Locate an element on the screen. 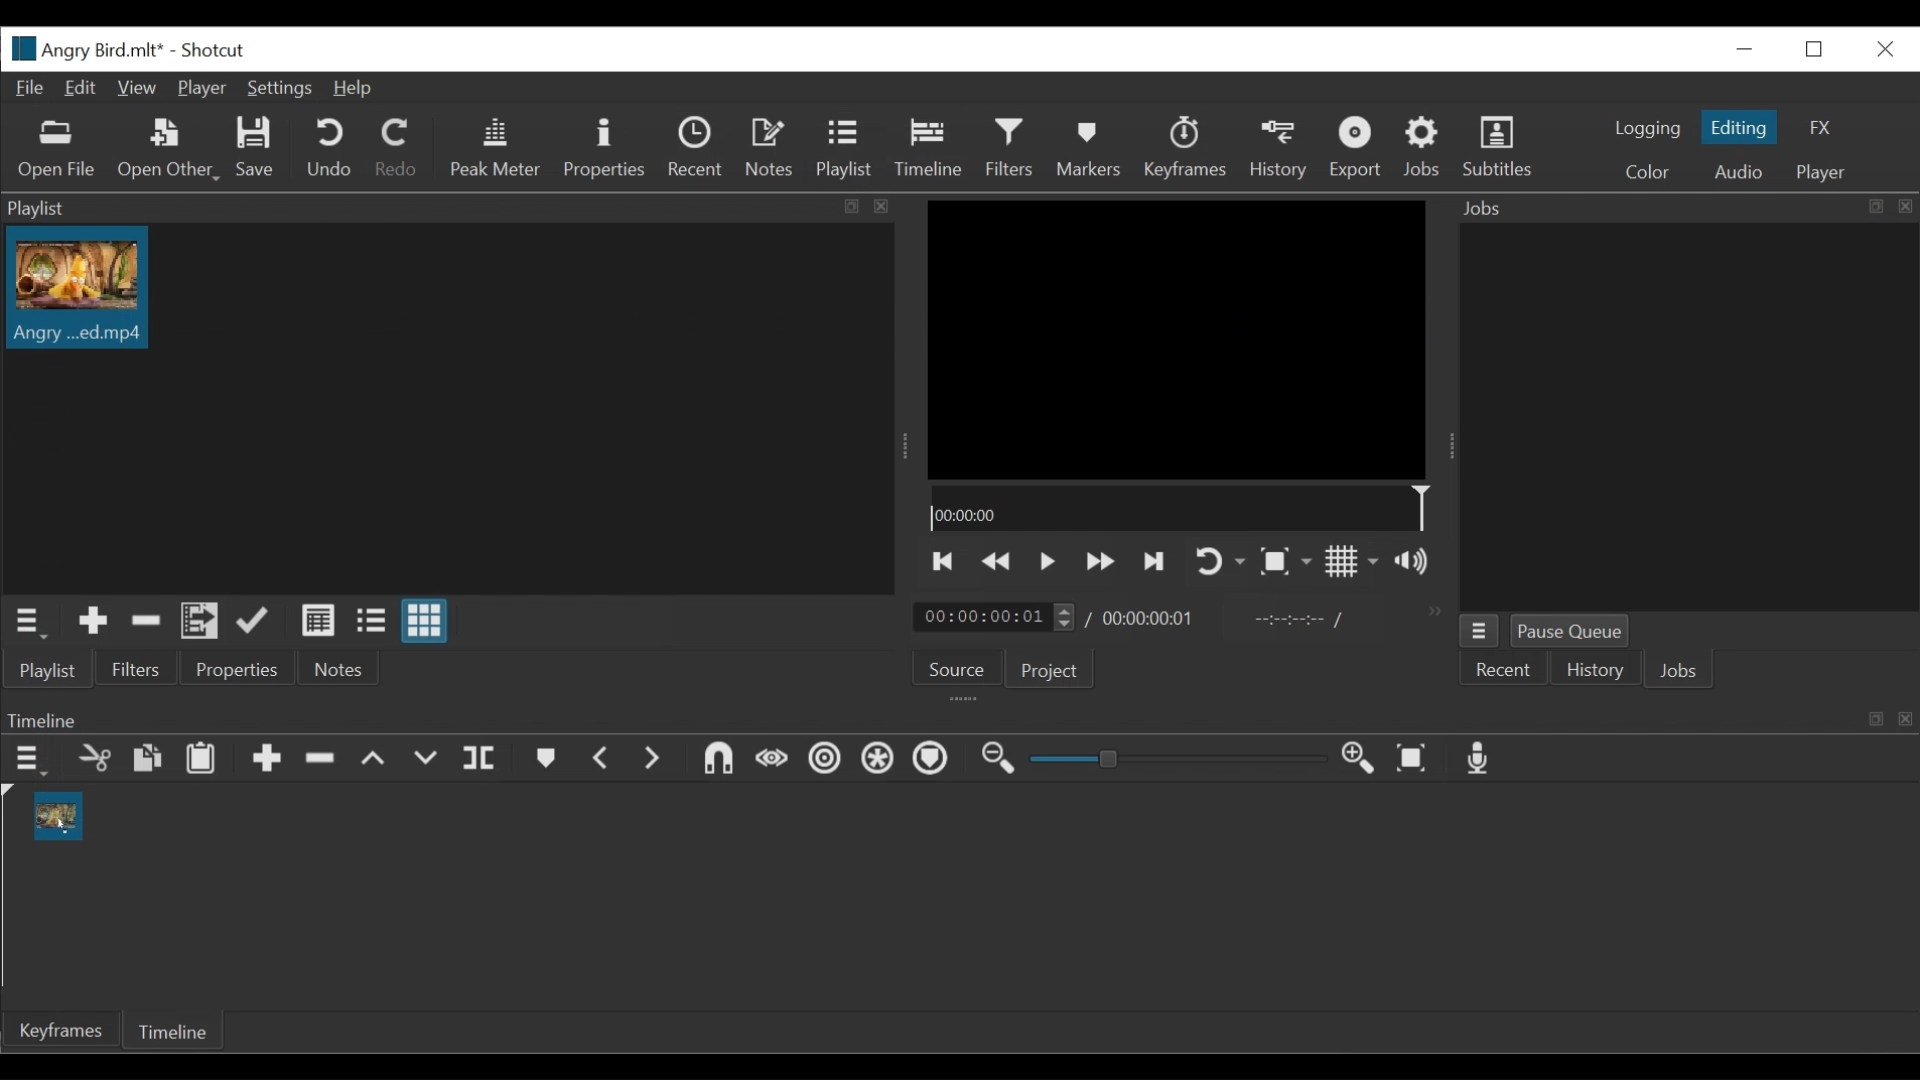 The image size is (1920, 1080). Toggle display grid on player is located at coordinates (1353, 562).